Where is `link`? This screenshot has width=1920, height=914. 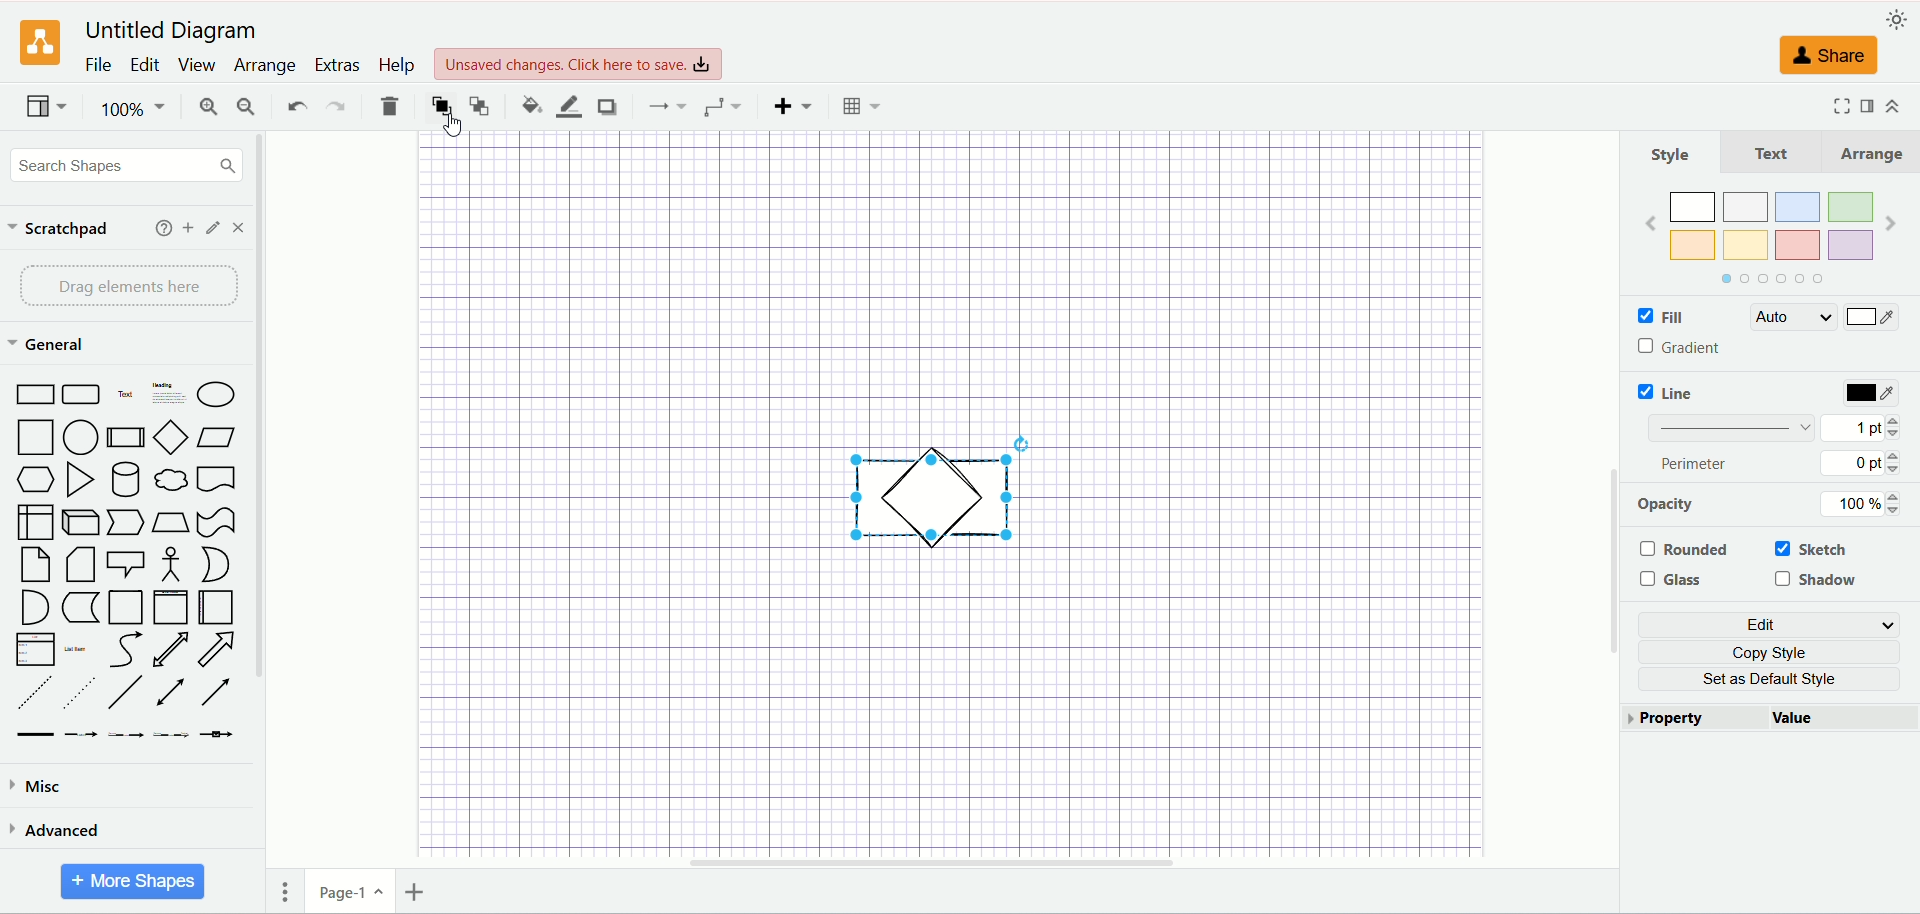
link is located at coordinates (31, 735).